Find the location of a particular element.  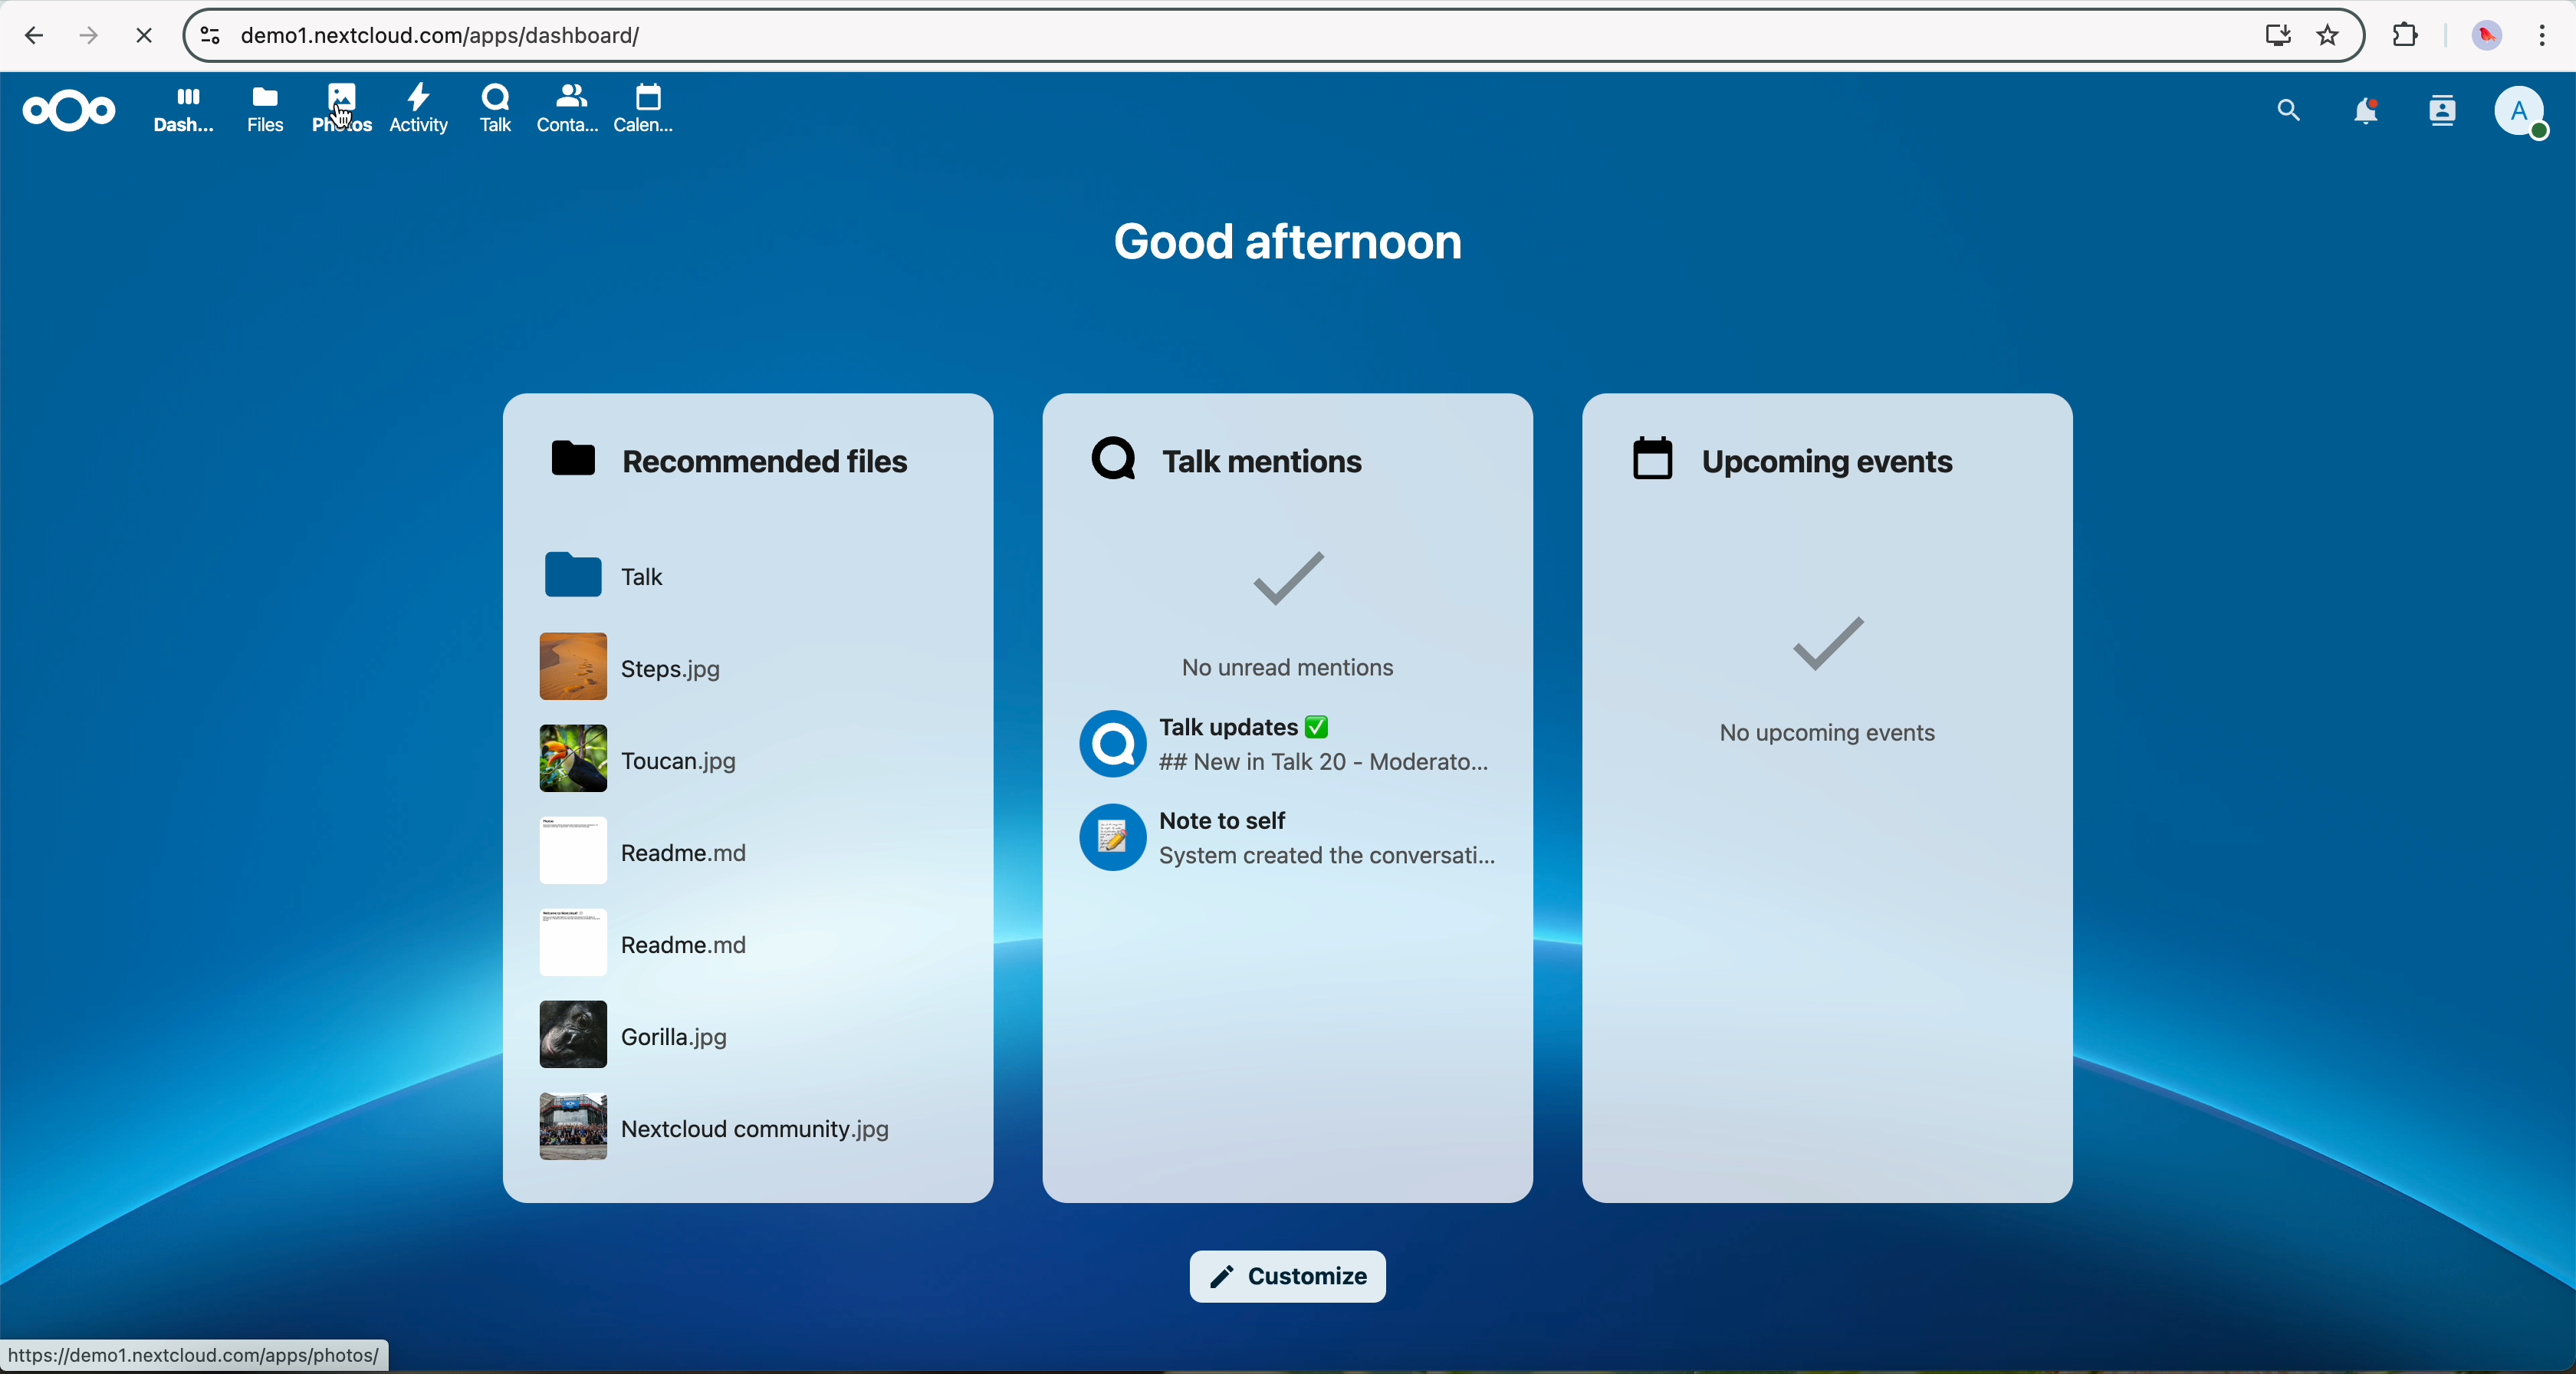

search is located at coordinates (2288, 107).